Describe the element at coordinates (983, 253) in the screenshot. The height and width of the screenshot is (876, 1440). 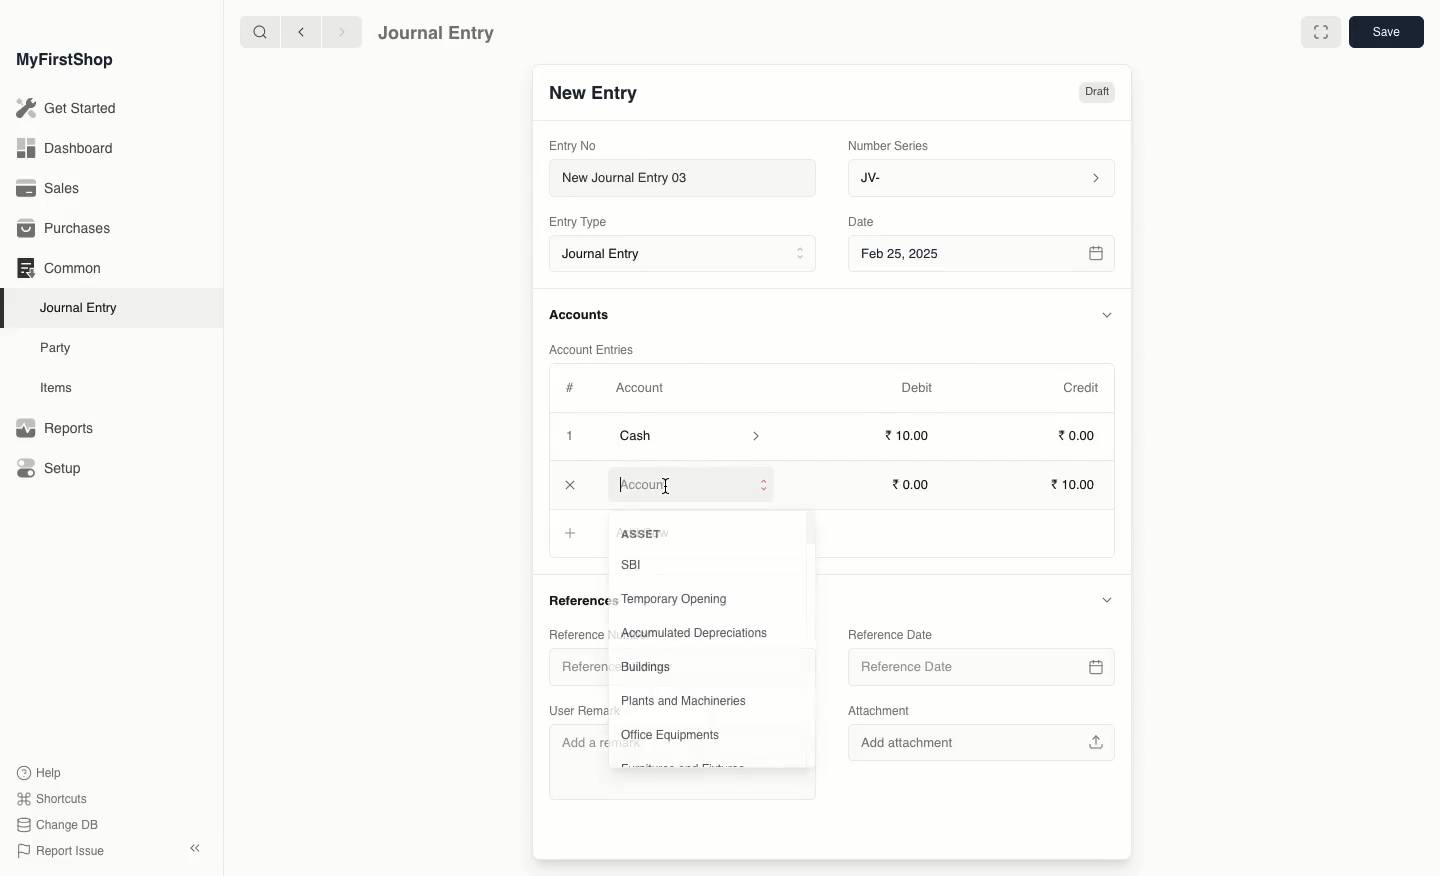
I see `Feb 25, 2025 8` at that location.